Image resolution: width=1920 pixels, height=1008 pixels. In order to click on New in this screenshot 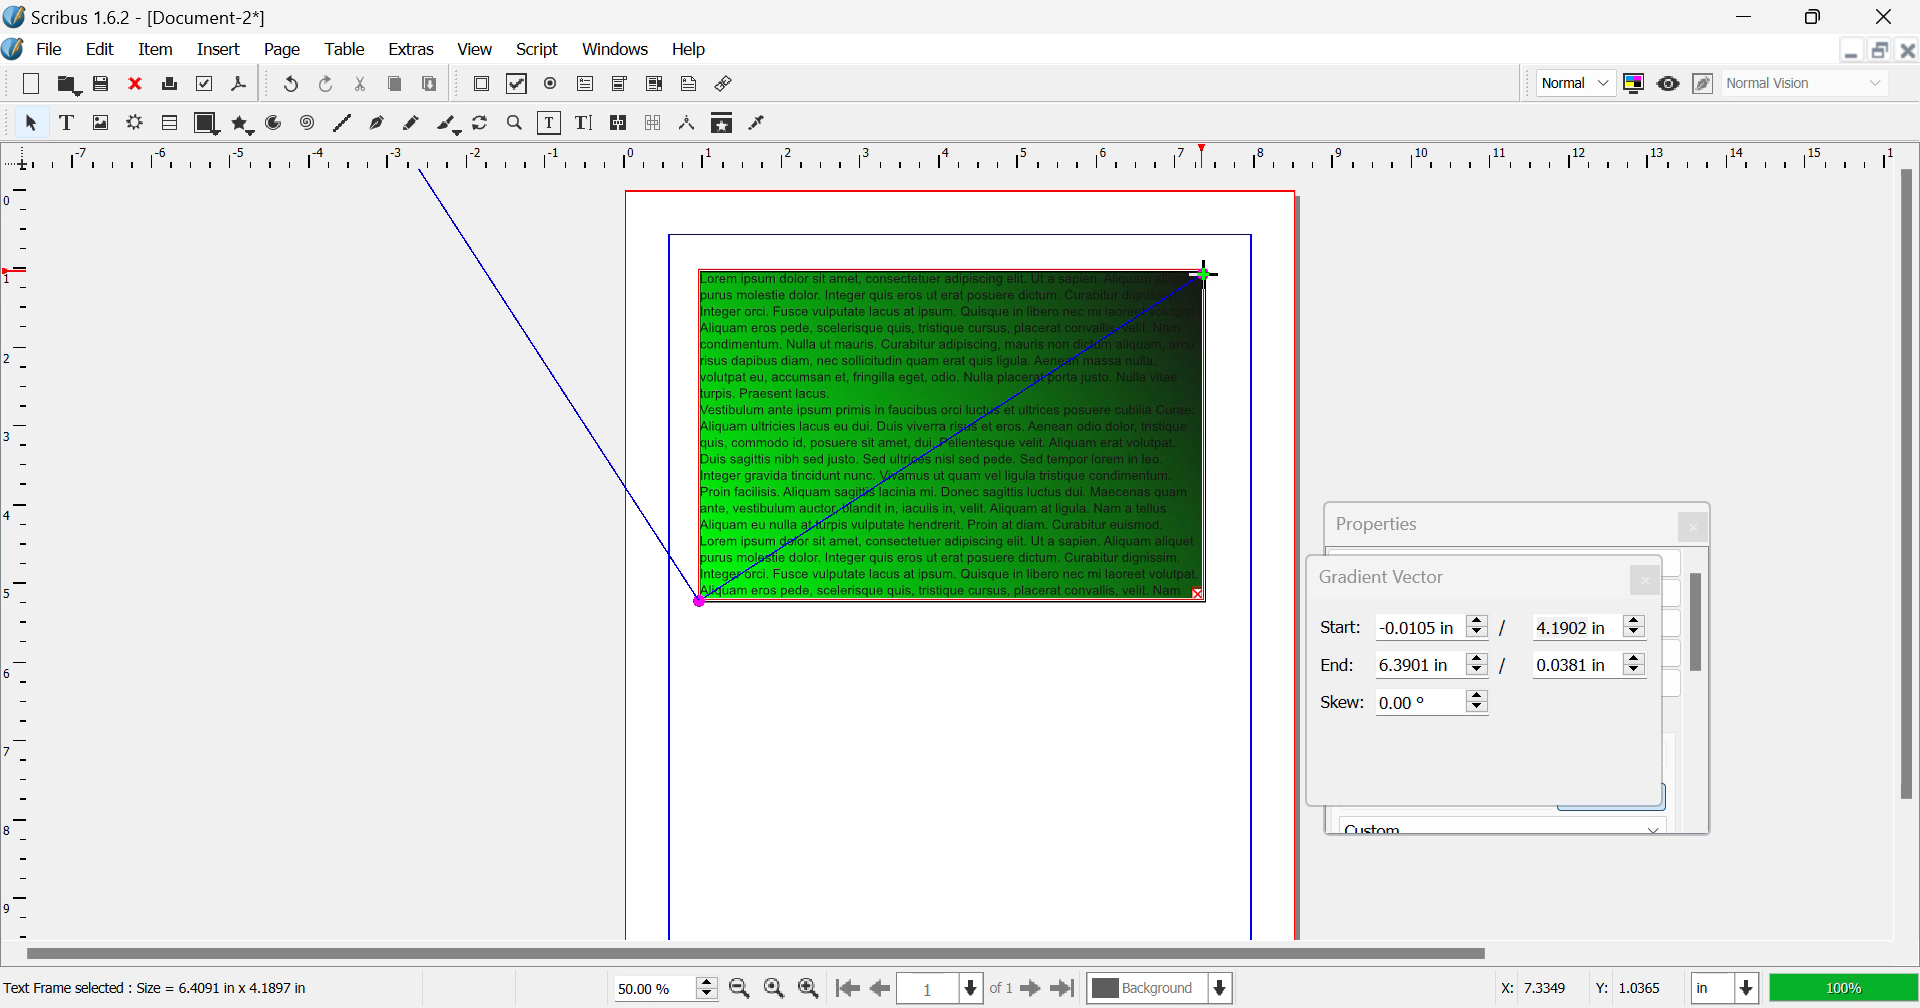, I will do `click(32, 84)`.